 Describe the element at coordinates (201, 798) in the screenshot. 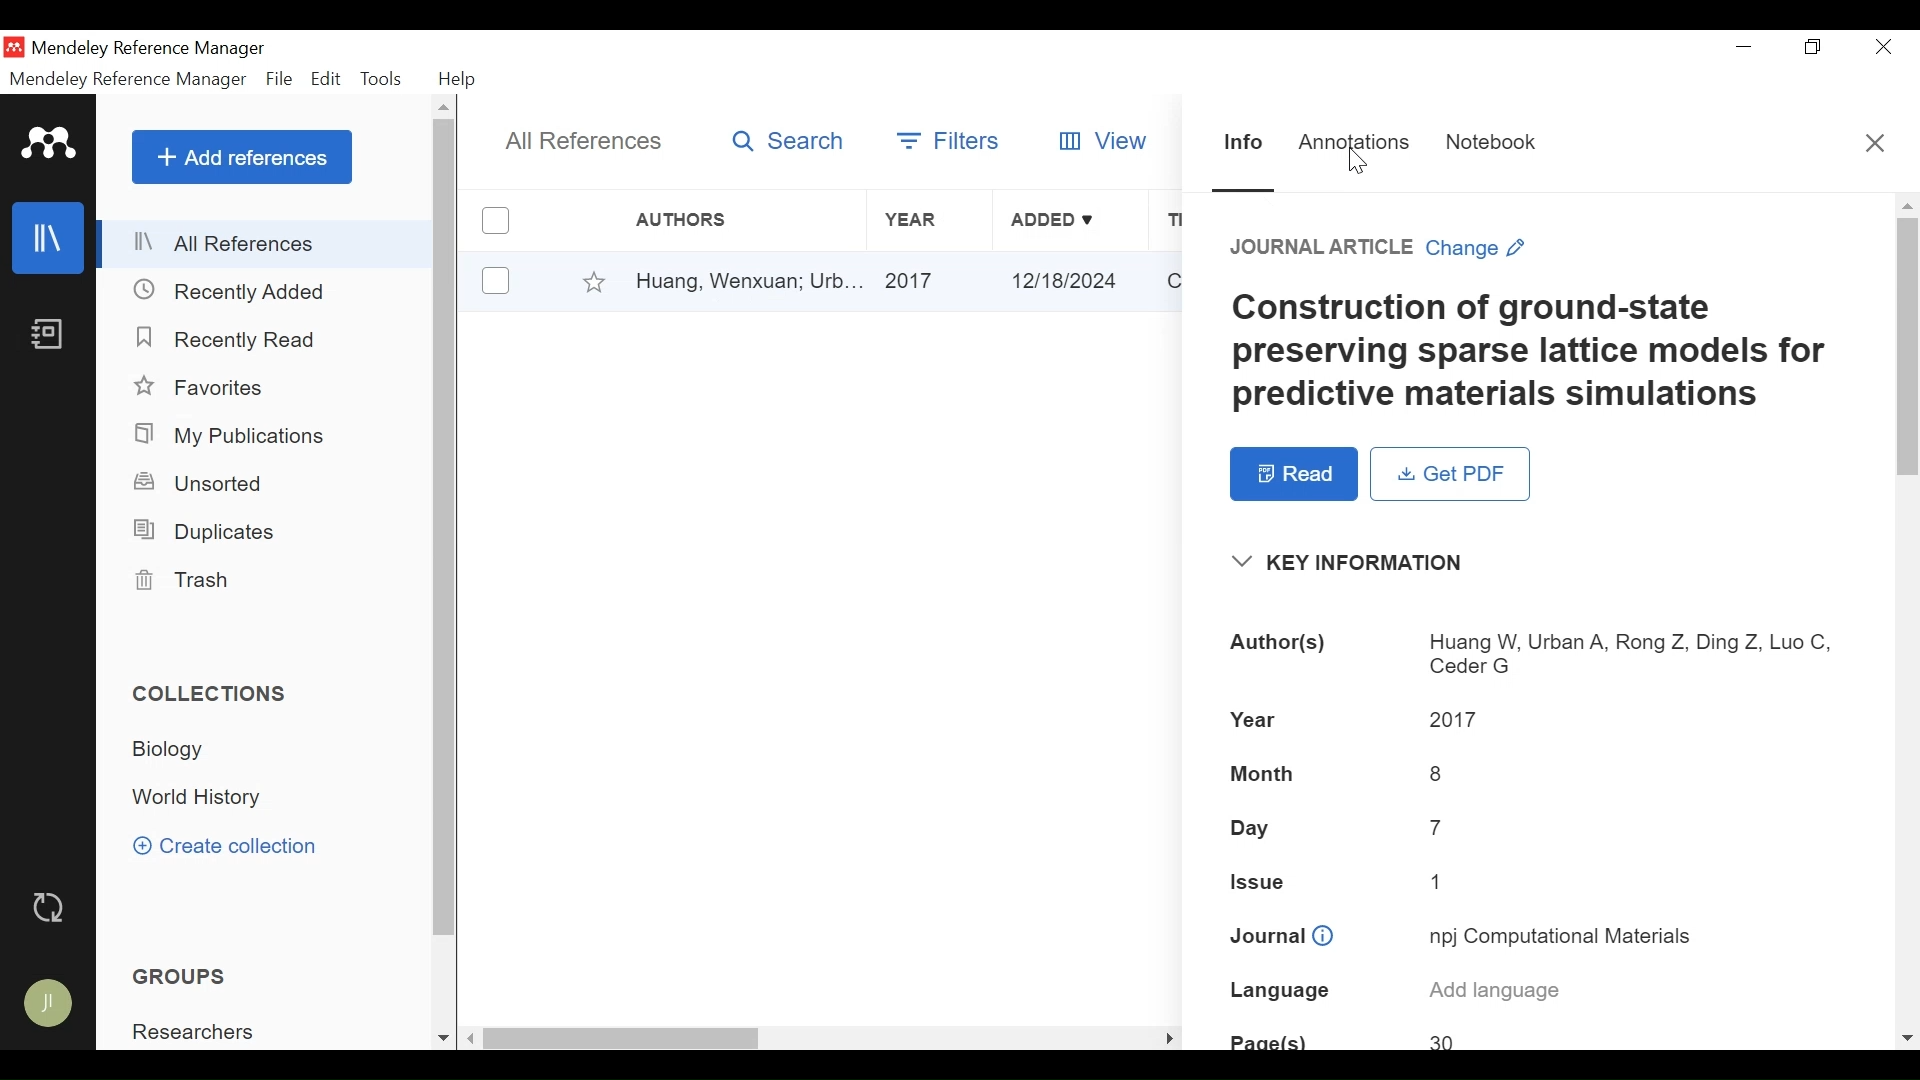

I see `world history` at that location.